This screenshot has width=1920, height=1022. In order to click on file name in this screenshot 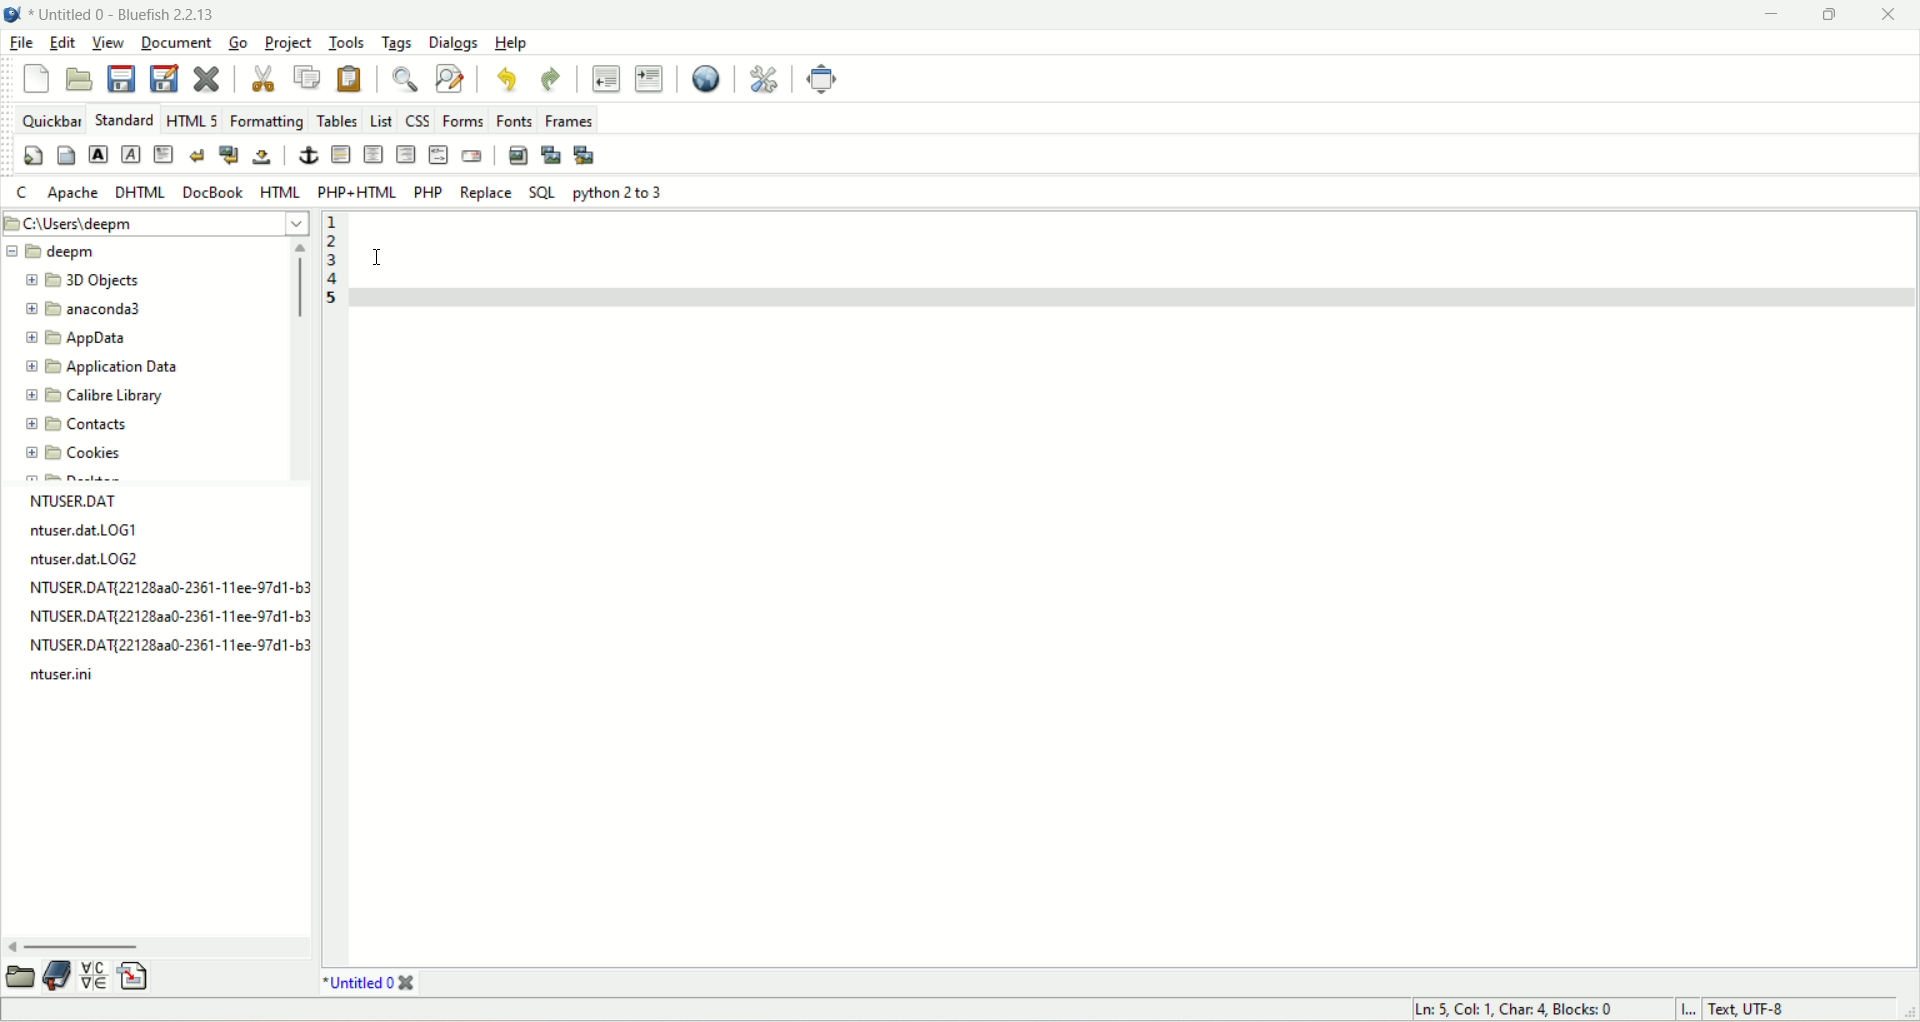, I will do `click(168, 648)`.